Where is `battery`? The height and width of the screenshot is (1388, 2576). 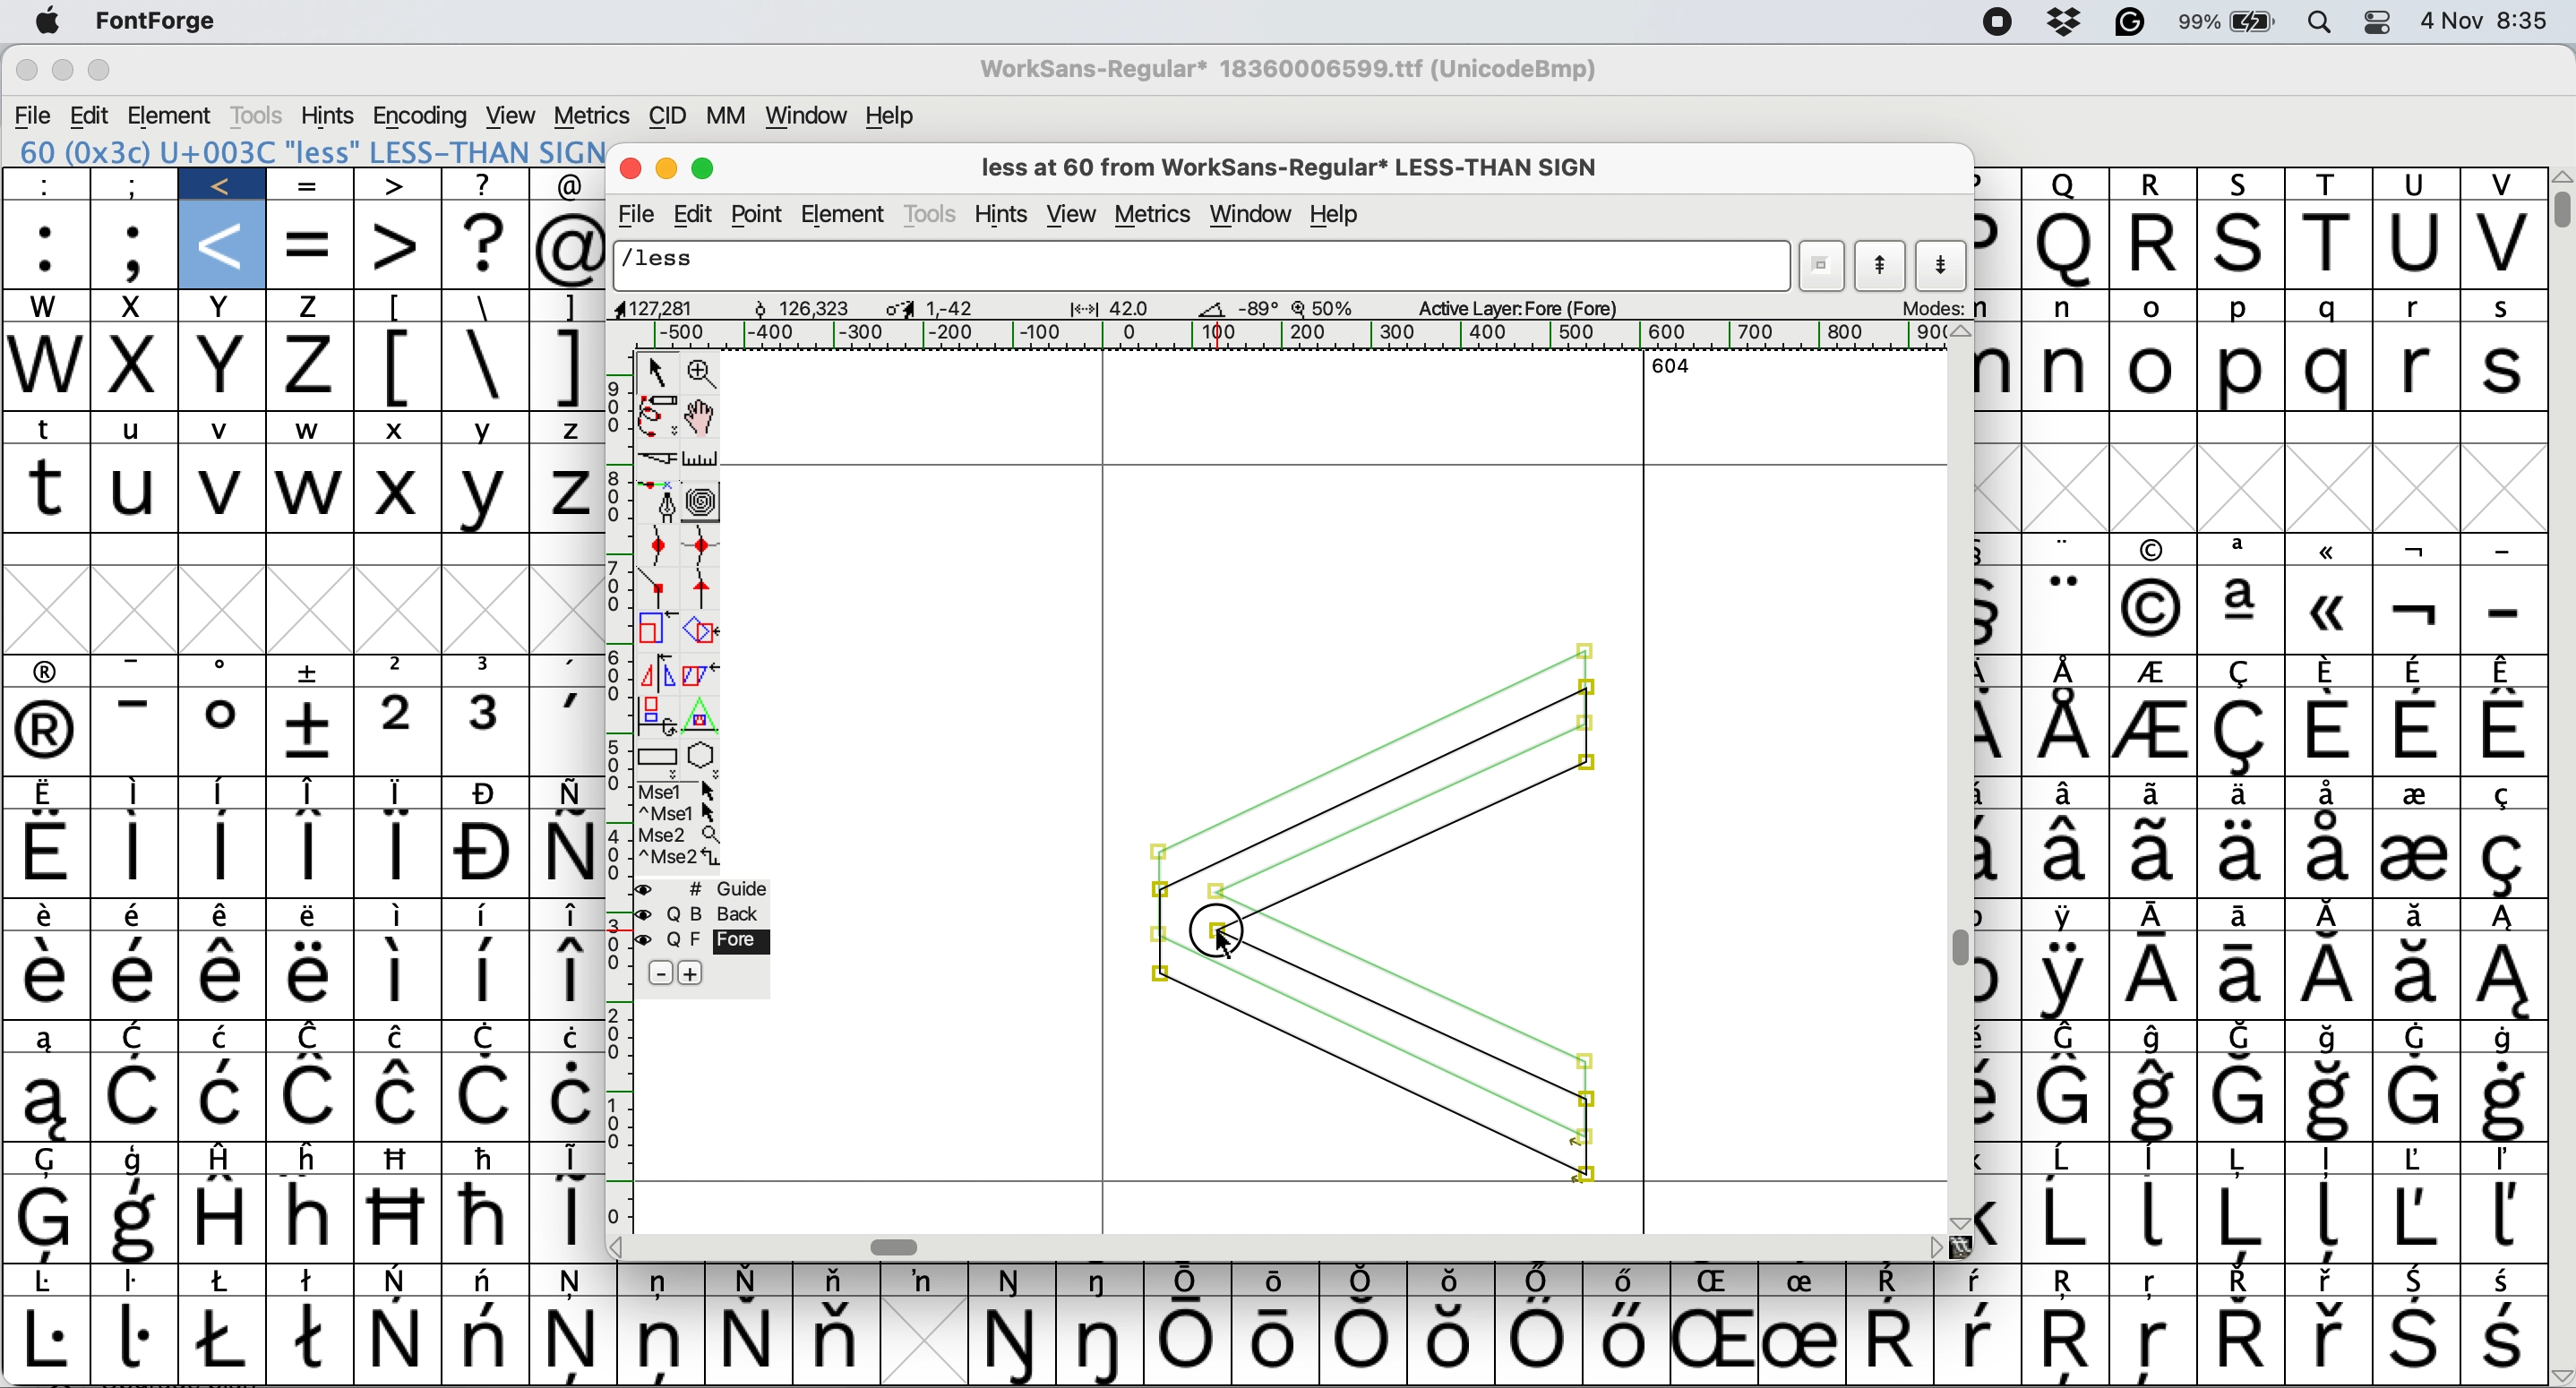 battery is located at coordinates (2227, 22).